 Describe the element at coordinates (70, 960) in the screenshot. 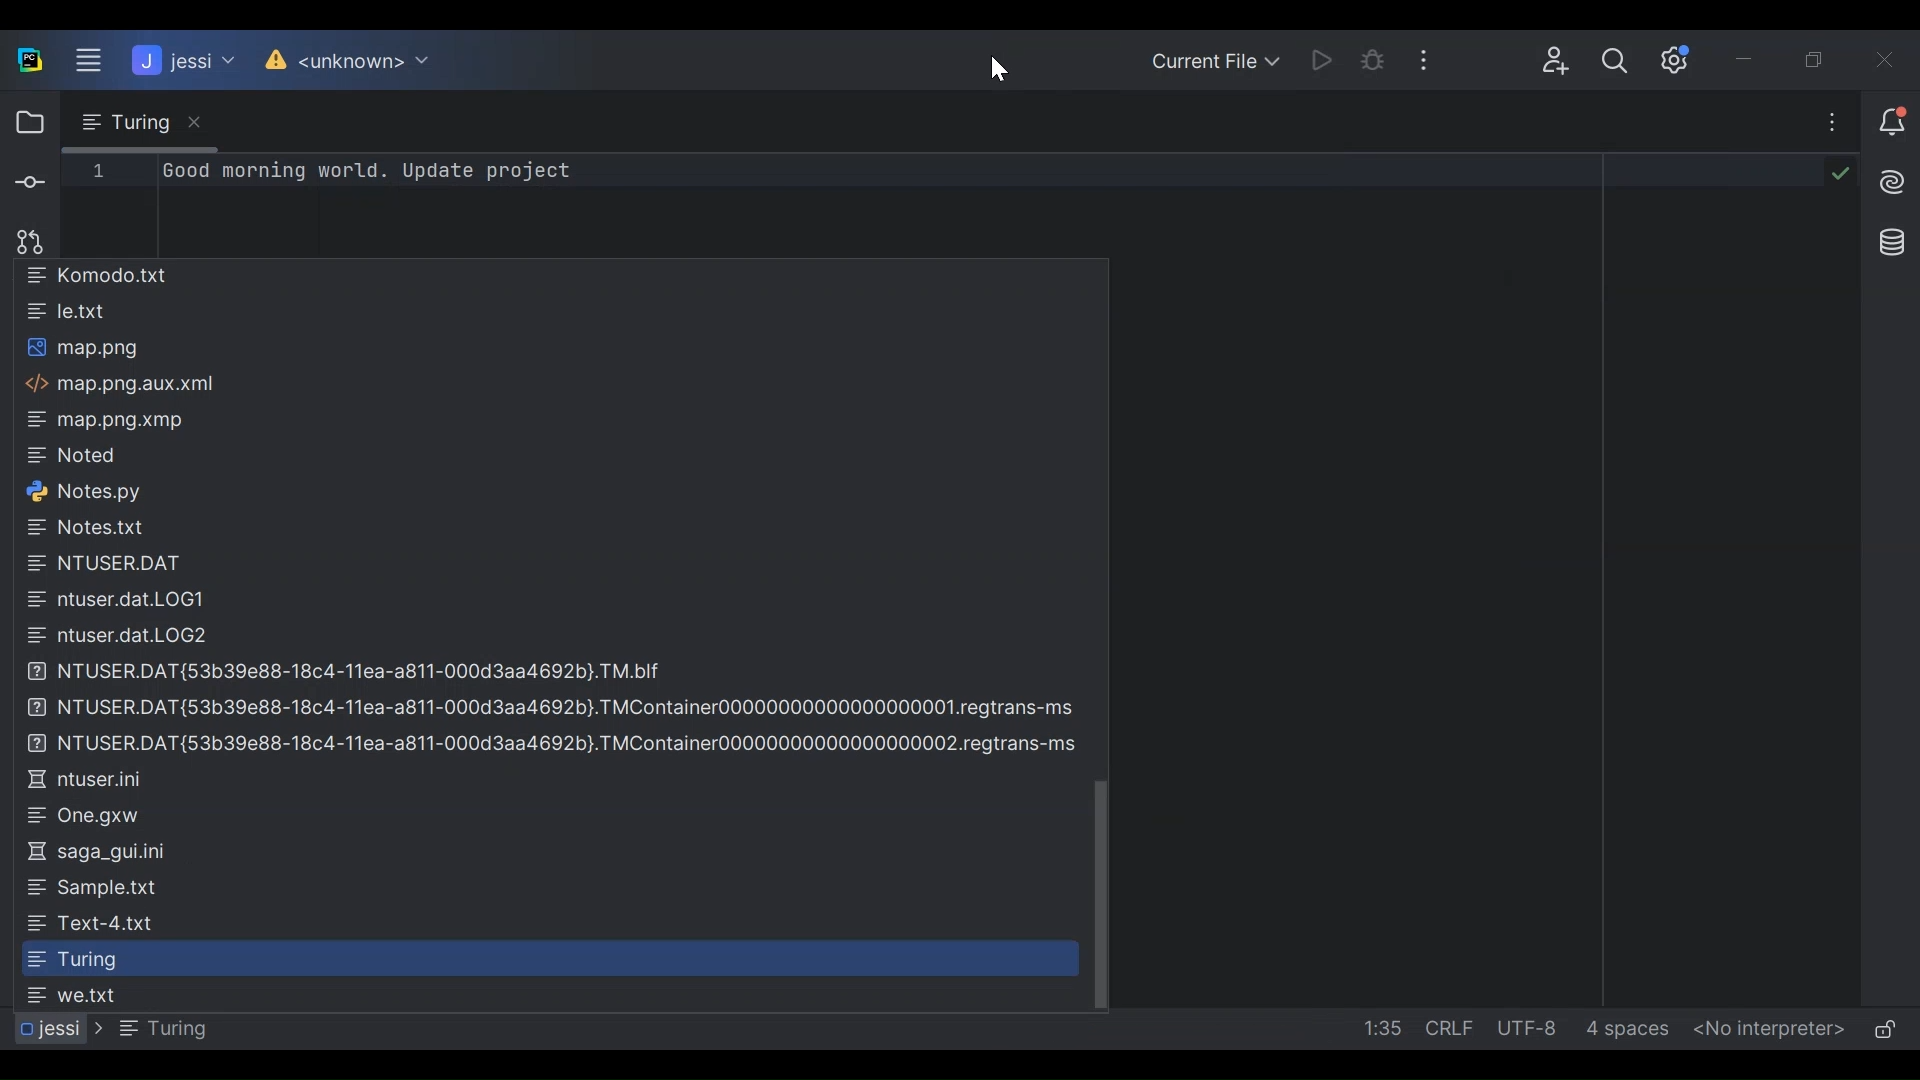

I see `Turing` at that location.